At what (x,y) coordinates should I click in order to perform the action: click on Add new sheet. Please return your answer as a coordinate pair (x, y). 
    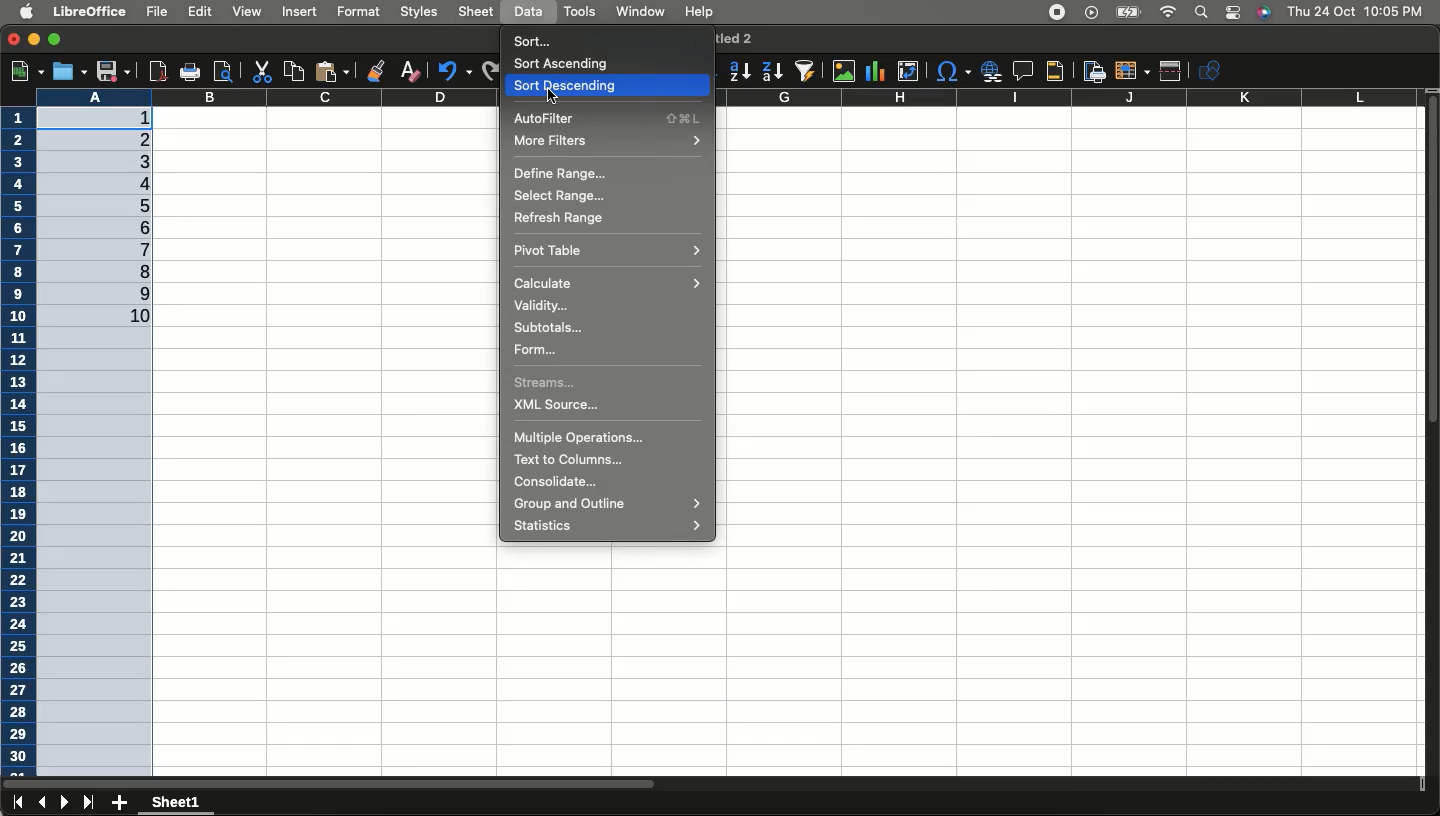
    Looking at the image, I should click on (120, 803).